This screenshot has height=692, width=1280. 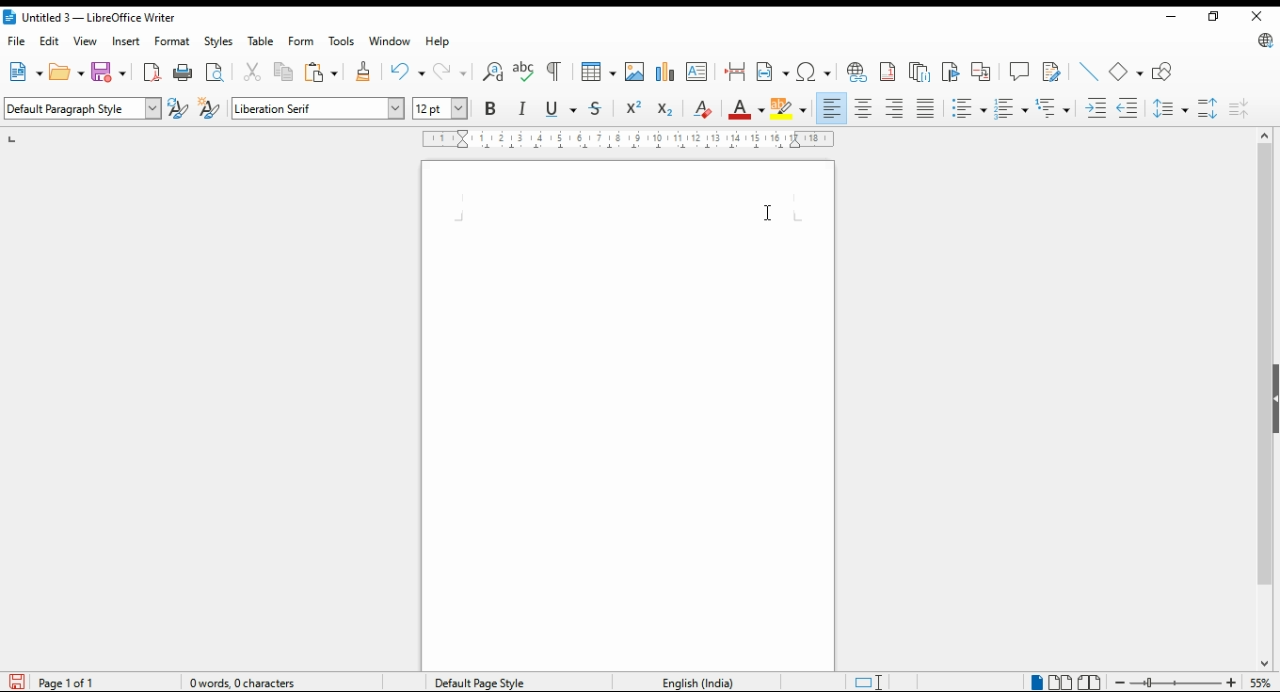 What do you see at coordinates (981, 71) in the screenshot?
I see `insert cross-reference` at bounding box center [981, 71].